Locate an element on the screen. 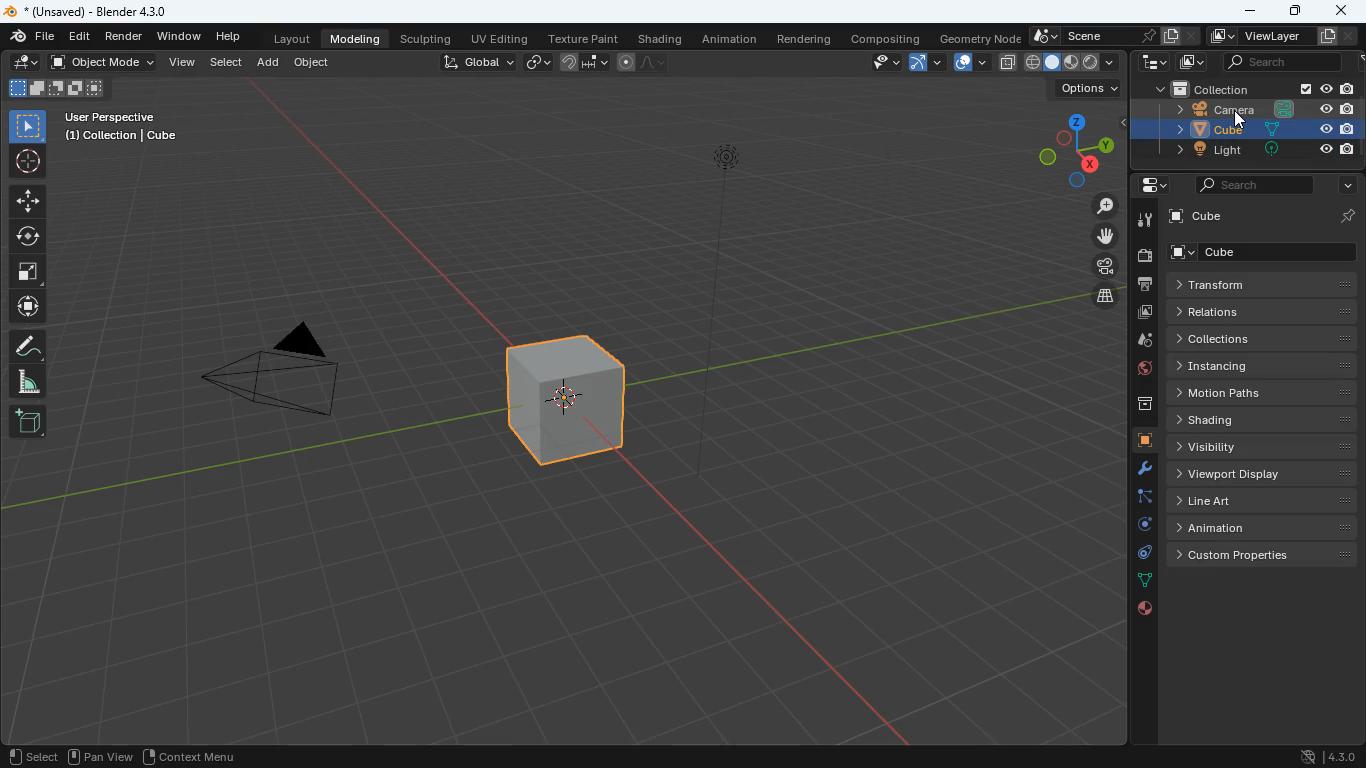 This screenshot has height=768, width=1366. drop is located at coordinates (1140, 342).